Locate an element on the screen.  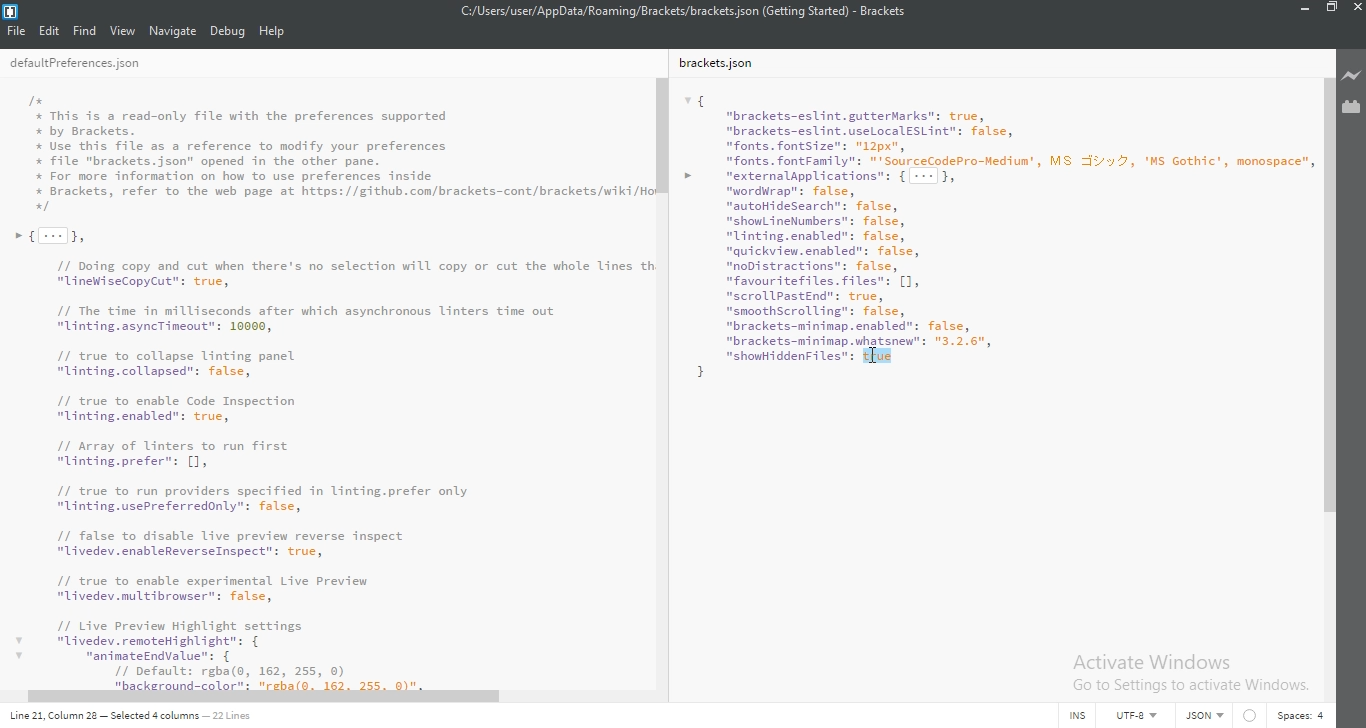
navigate is located at coordinates (172, 31).